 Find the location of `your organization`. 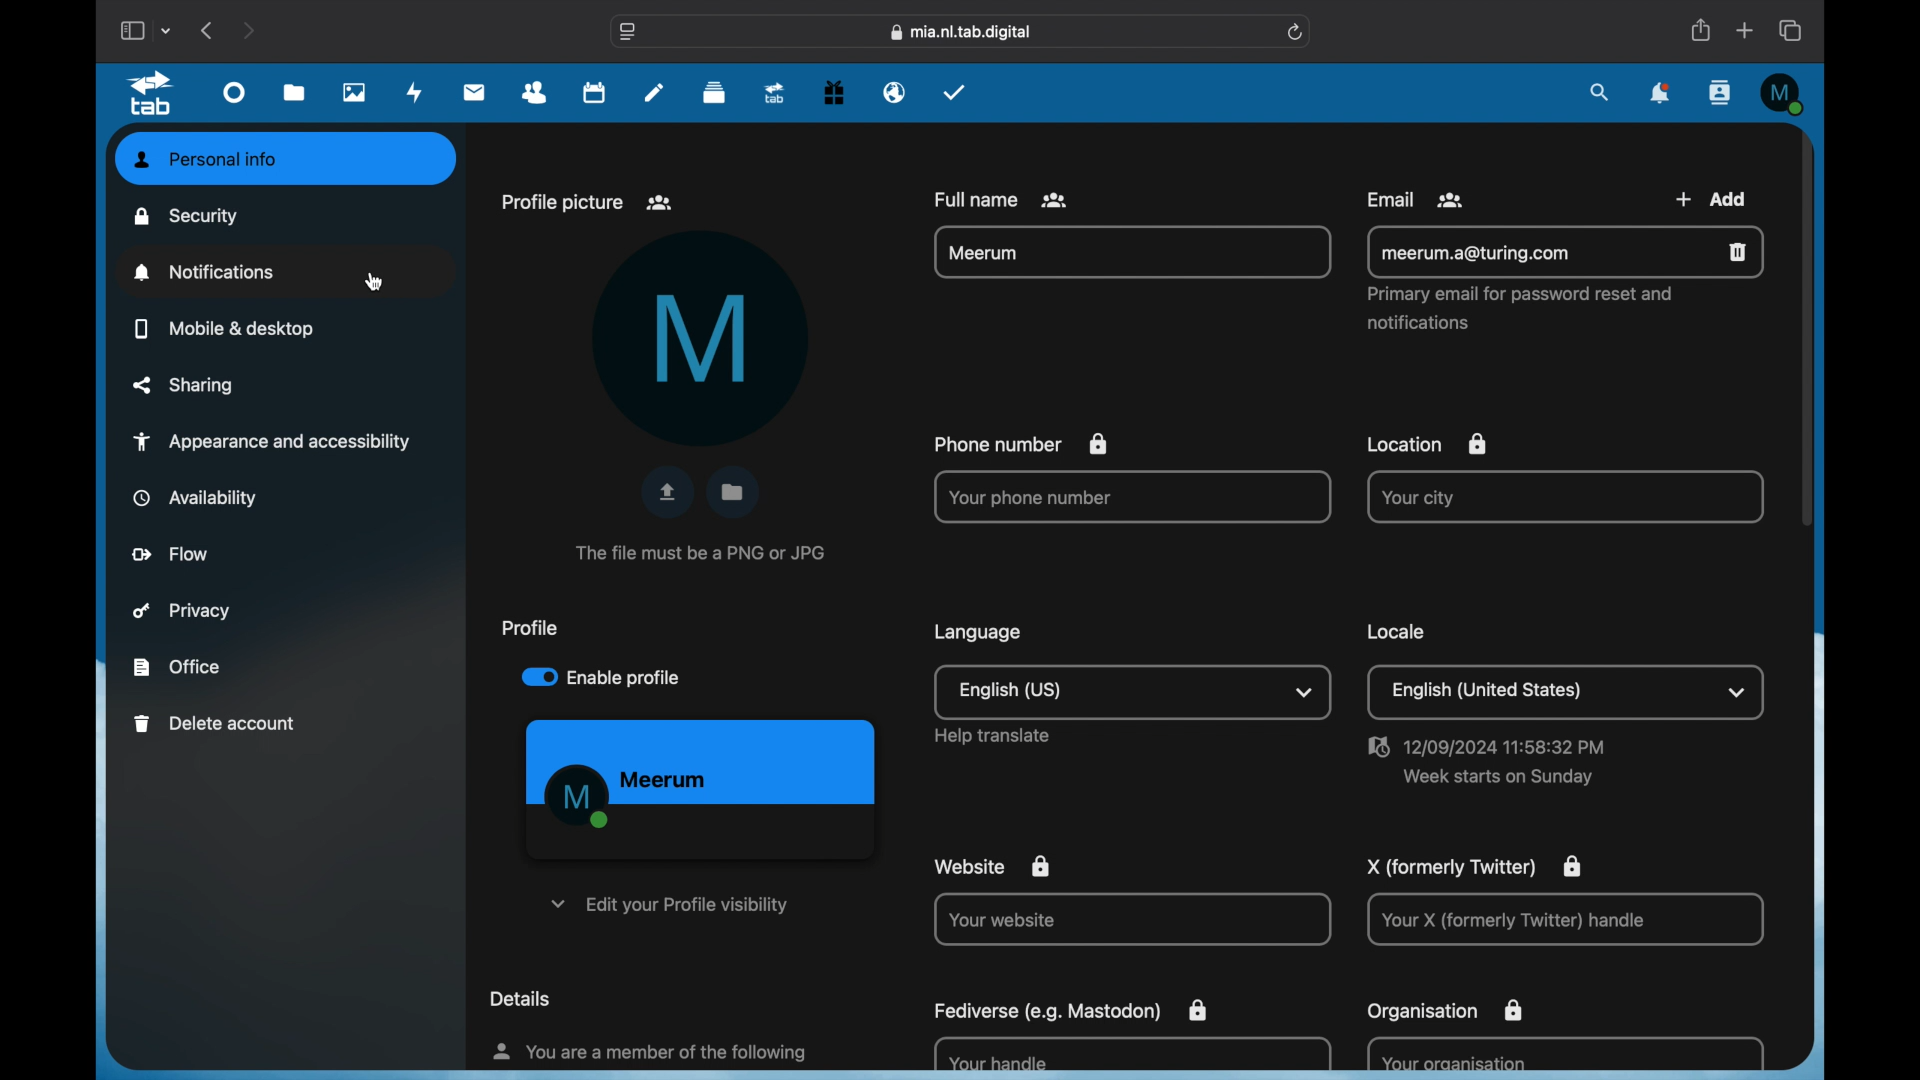

your organization is located at coordinates (1453, 1062).